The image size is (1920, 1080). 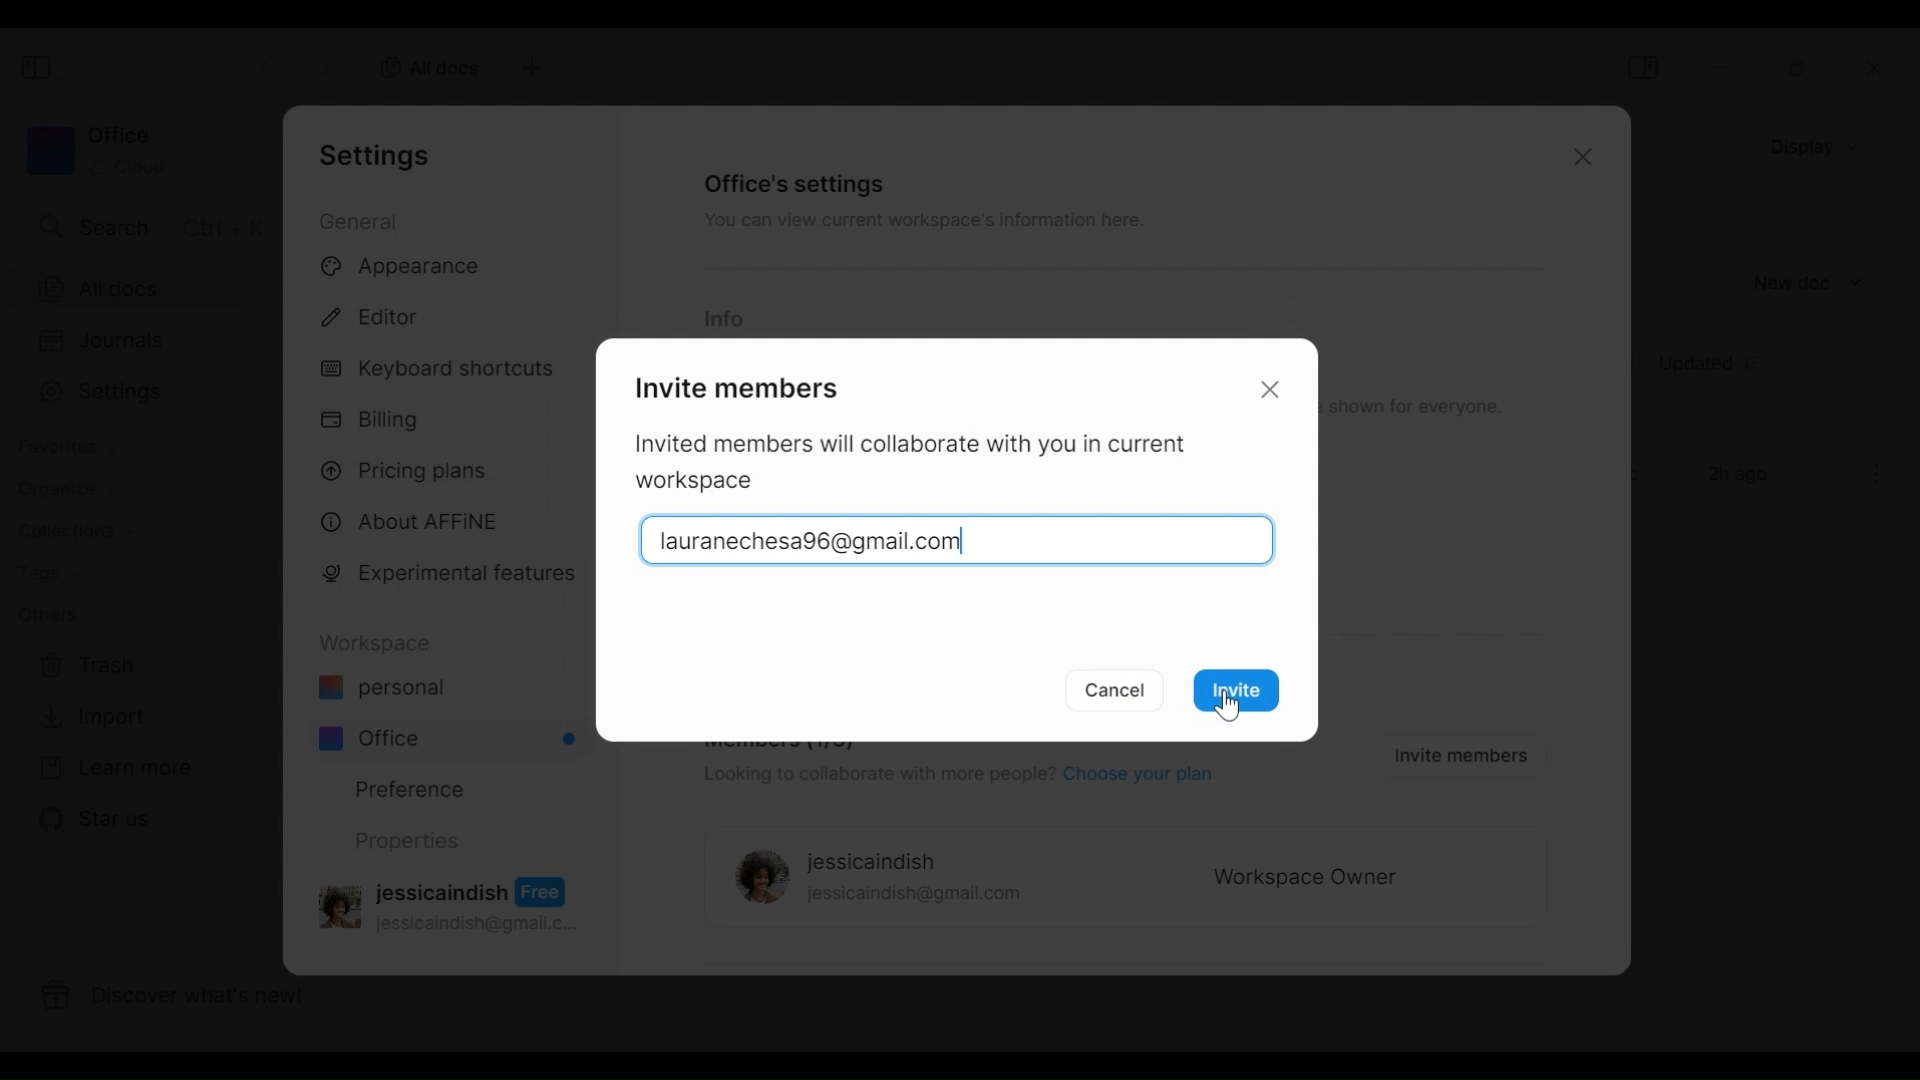 What do you see at coordinates (95, 150) in the screenshot?
I see `Workspace icon` at bounding box center [95, 150].